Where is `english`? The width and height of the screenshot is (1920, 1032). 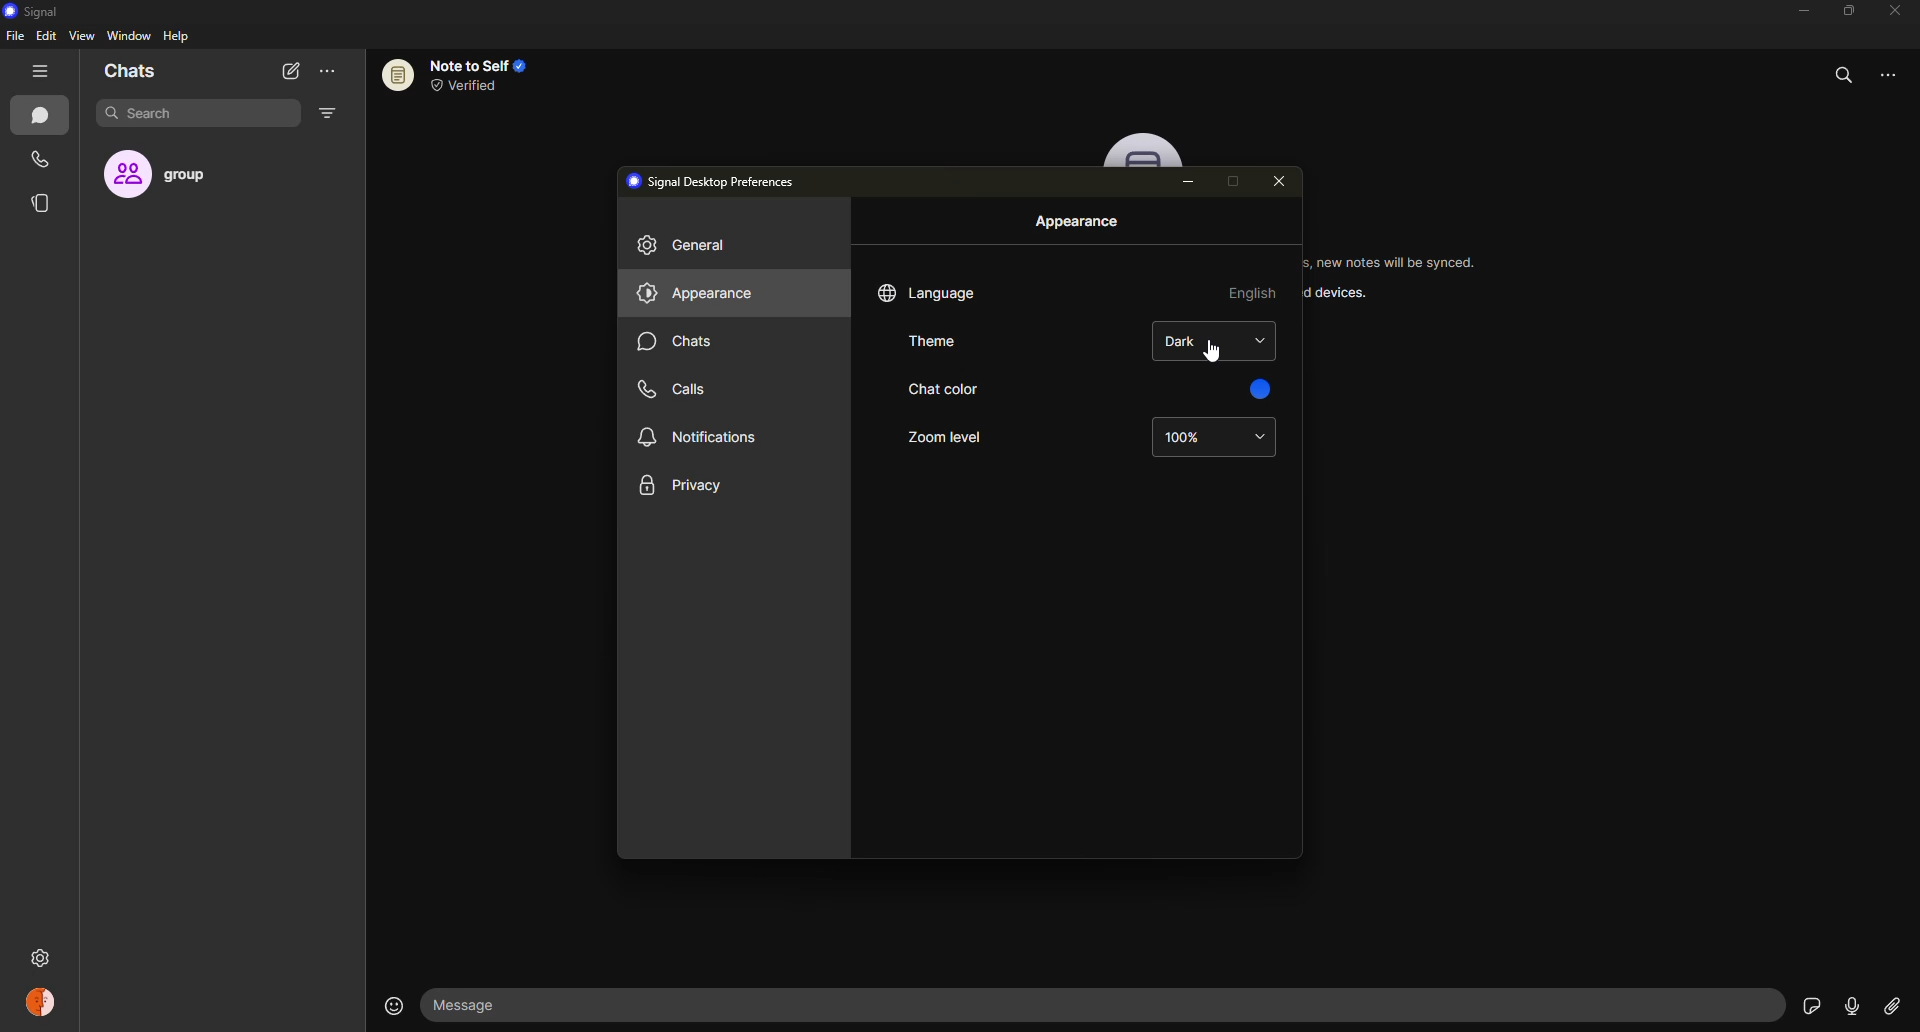
english is located at coordinates (1254, 292).